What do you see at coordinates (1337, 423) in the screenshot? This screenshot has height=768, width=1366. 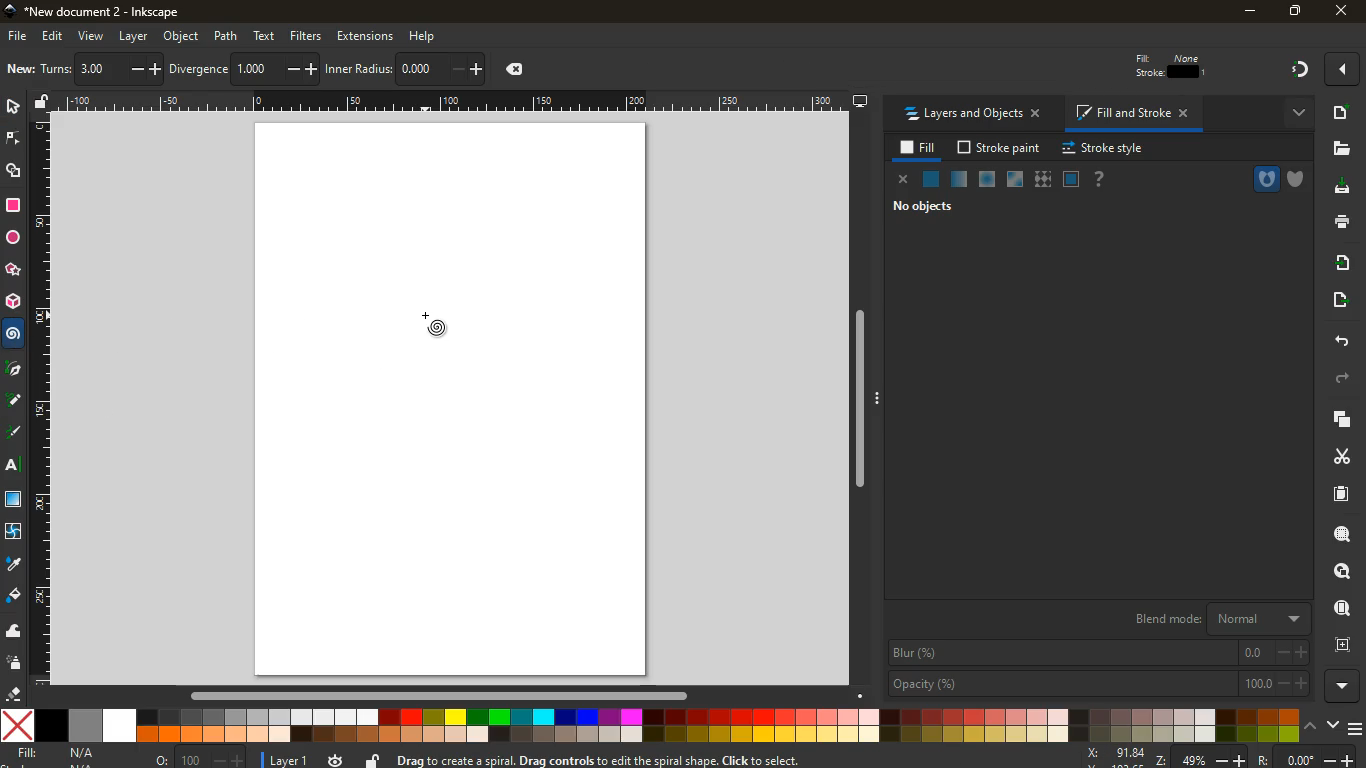 I see `layers` at bounding box center [1337, 423].